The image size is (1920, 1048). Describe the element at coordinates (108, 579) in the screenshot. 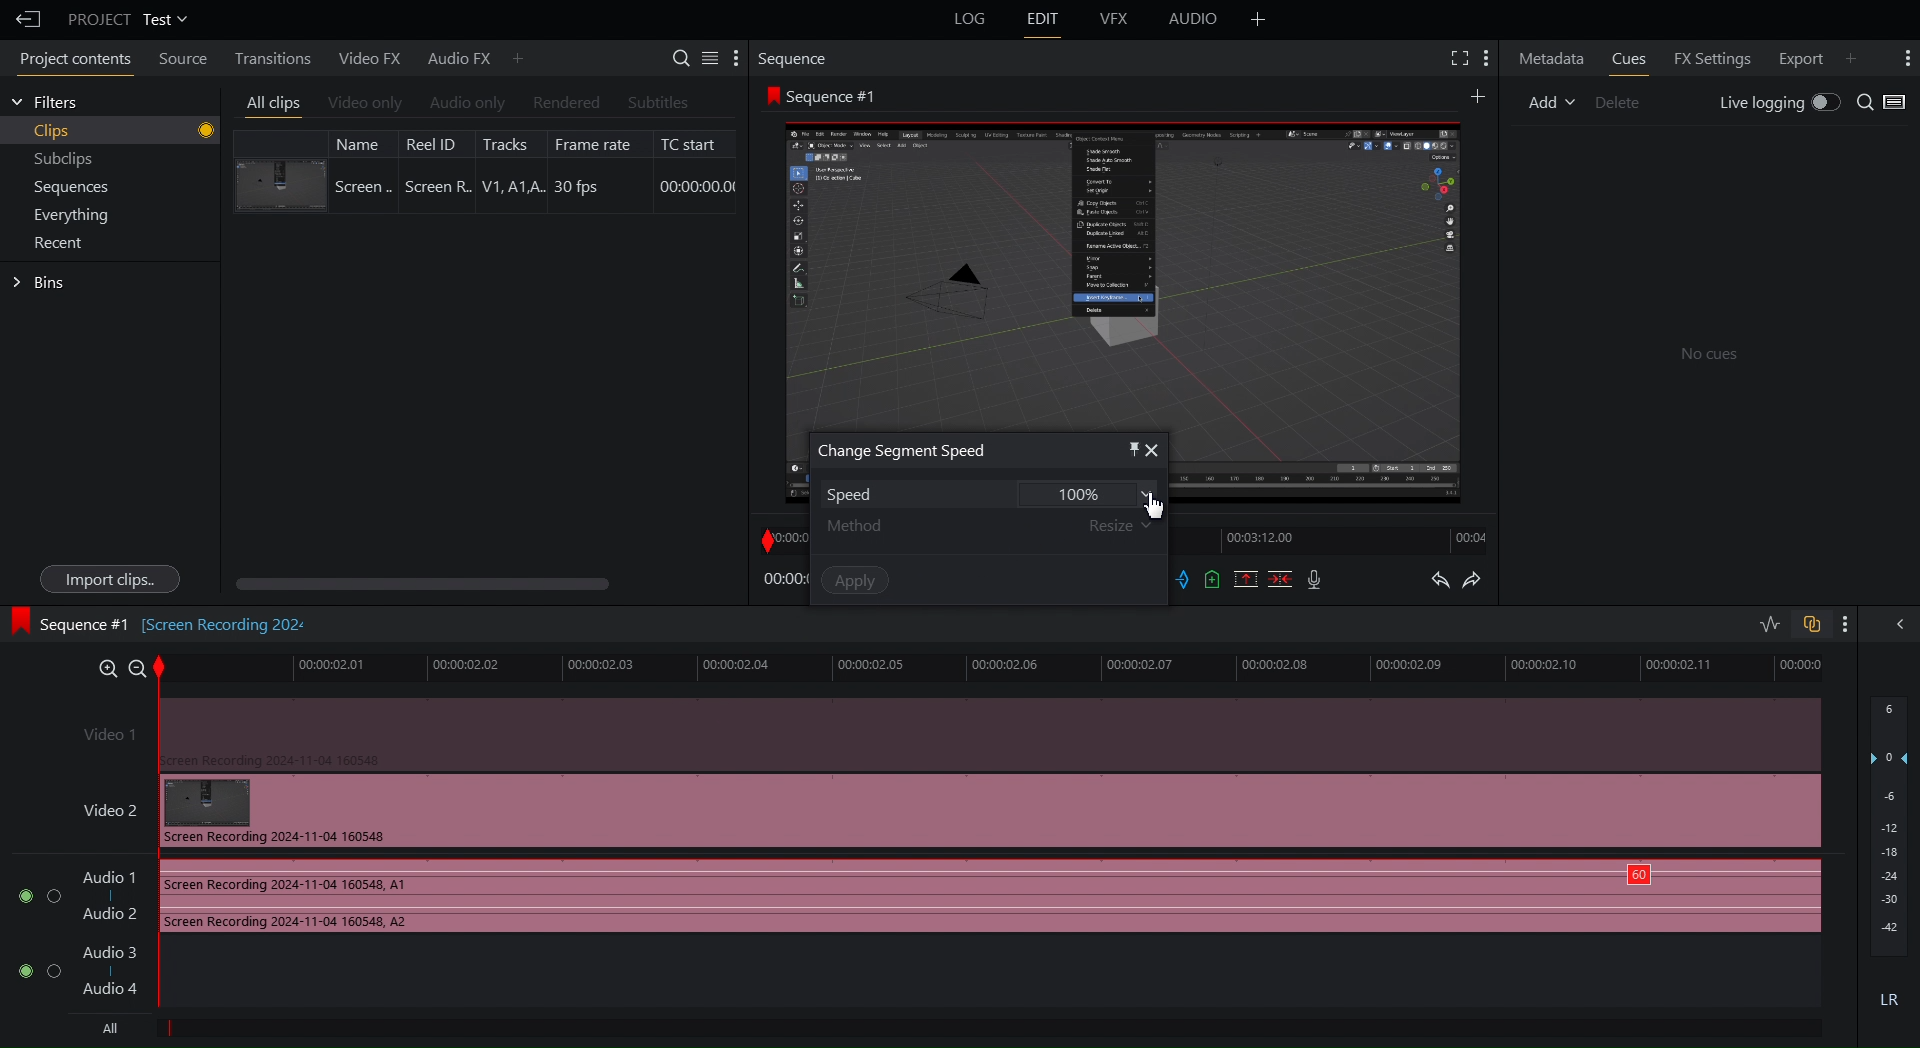

I see `Import clips` at that location.